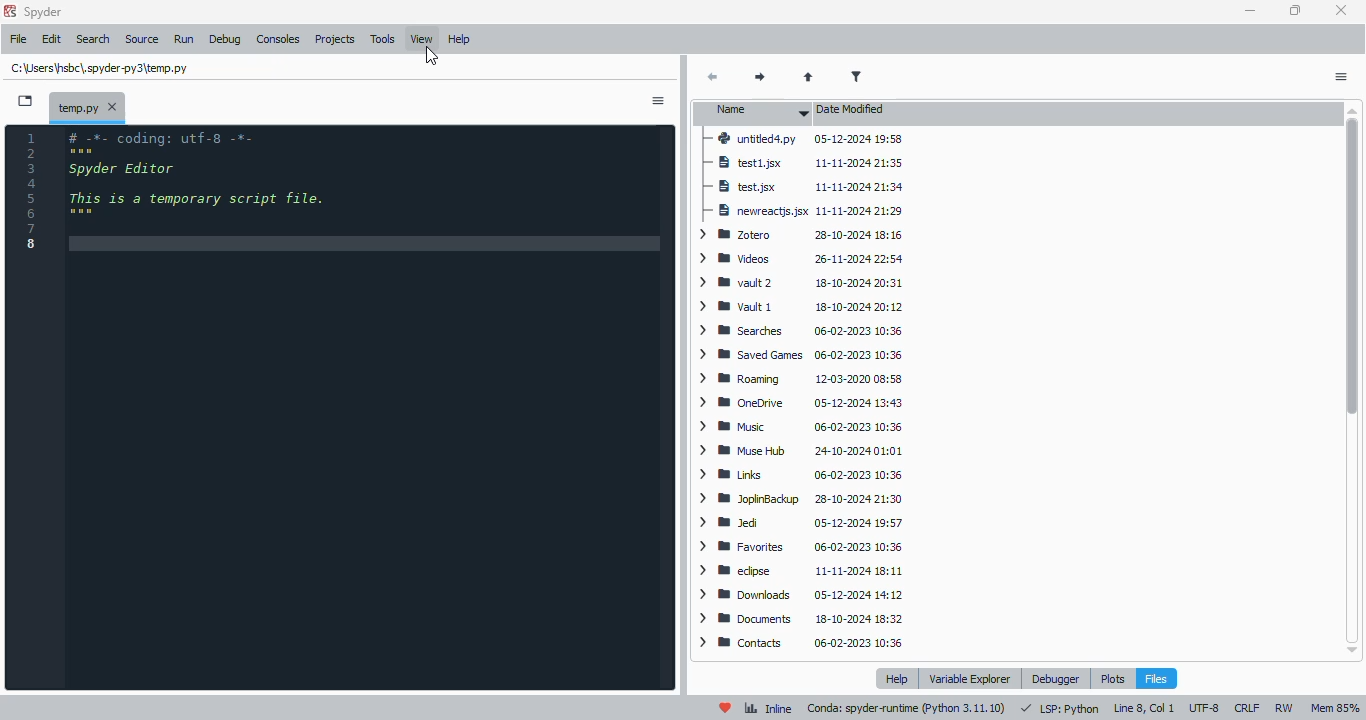 This screenshot has width=1366, height=720. What do you see at coordinates (799, 306) in the screenshot?
I see `Vault 1` at bounding box center [799, 306].